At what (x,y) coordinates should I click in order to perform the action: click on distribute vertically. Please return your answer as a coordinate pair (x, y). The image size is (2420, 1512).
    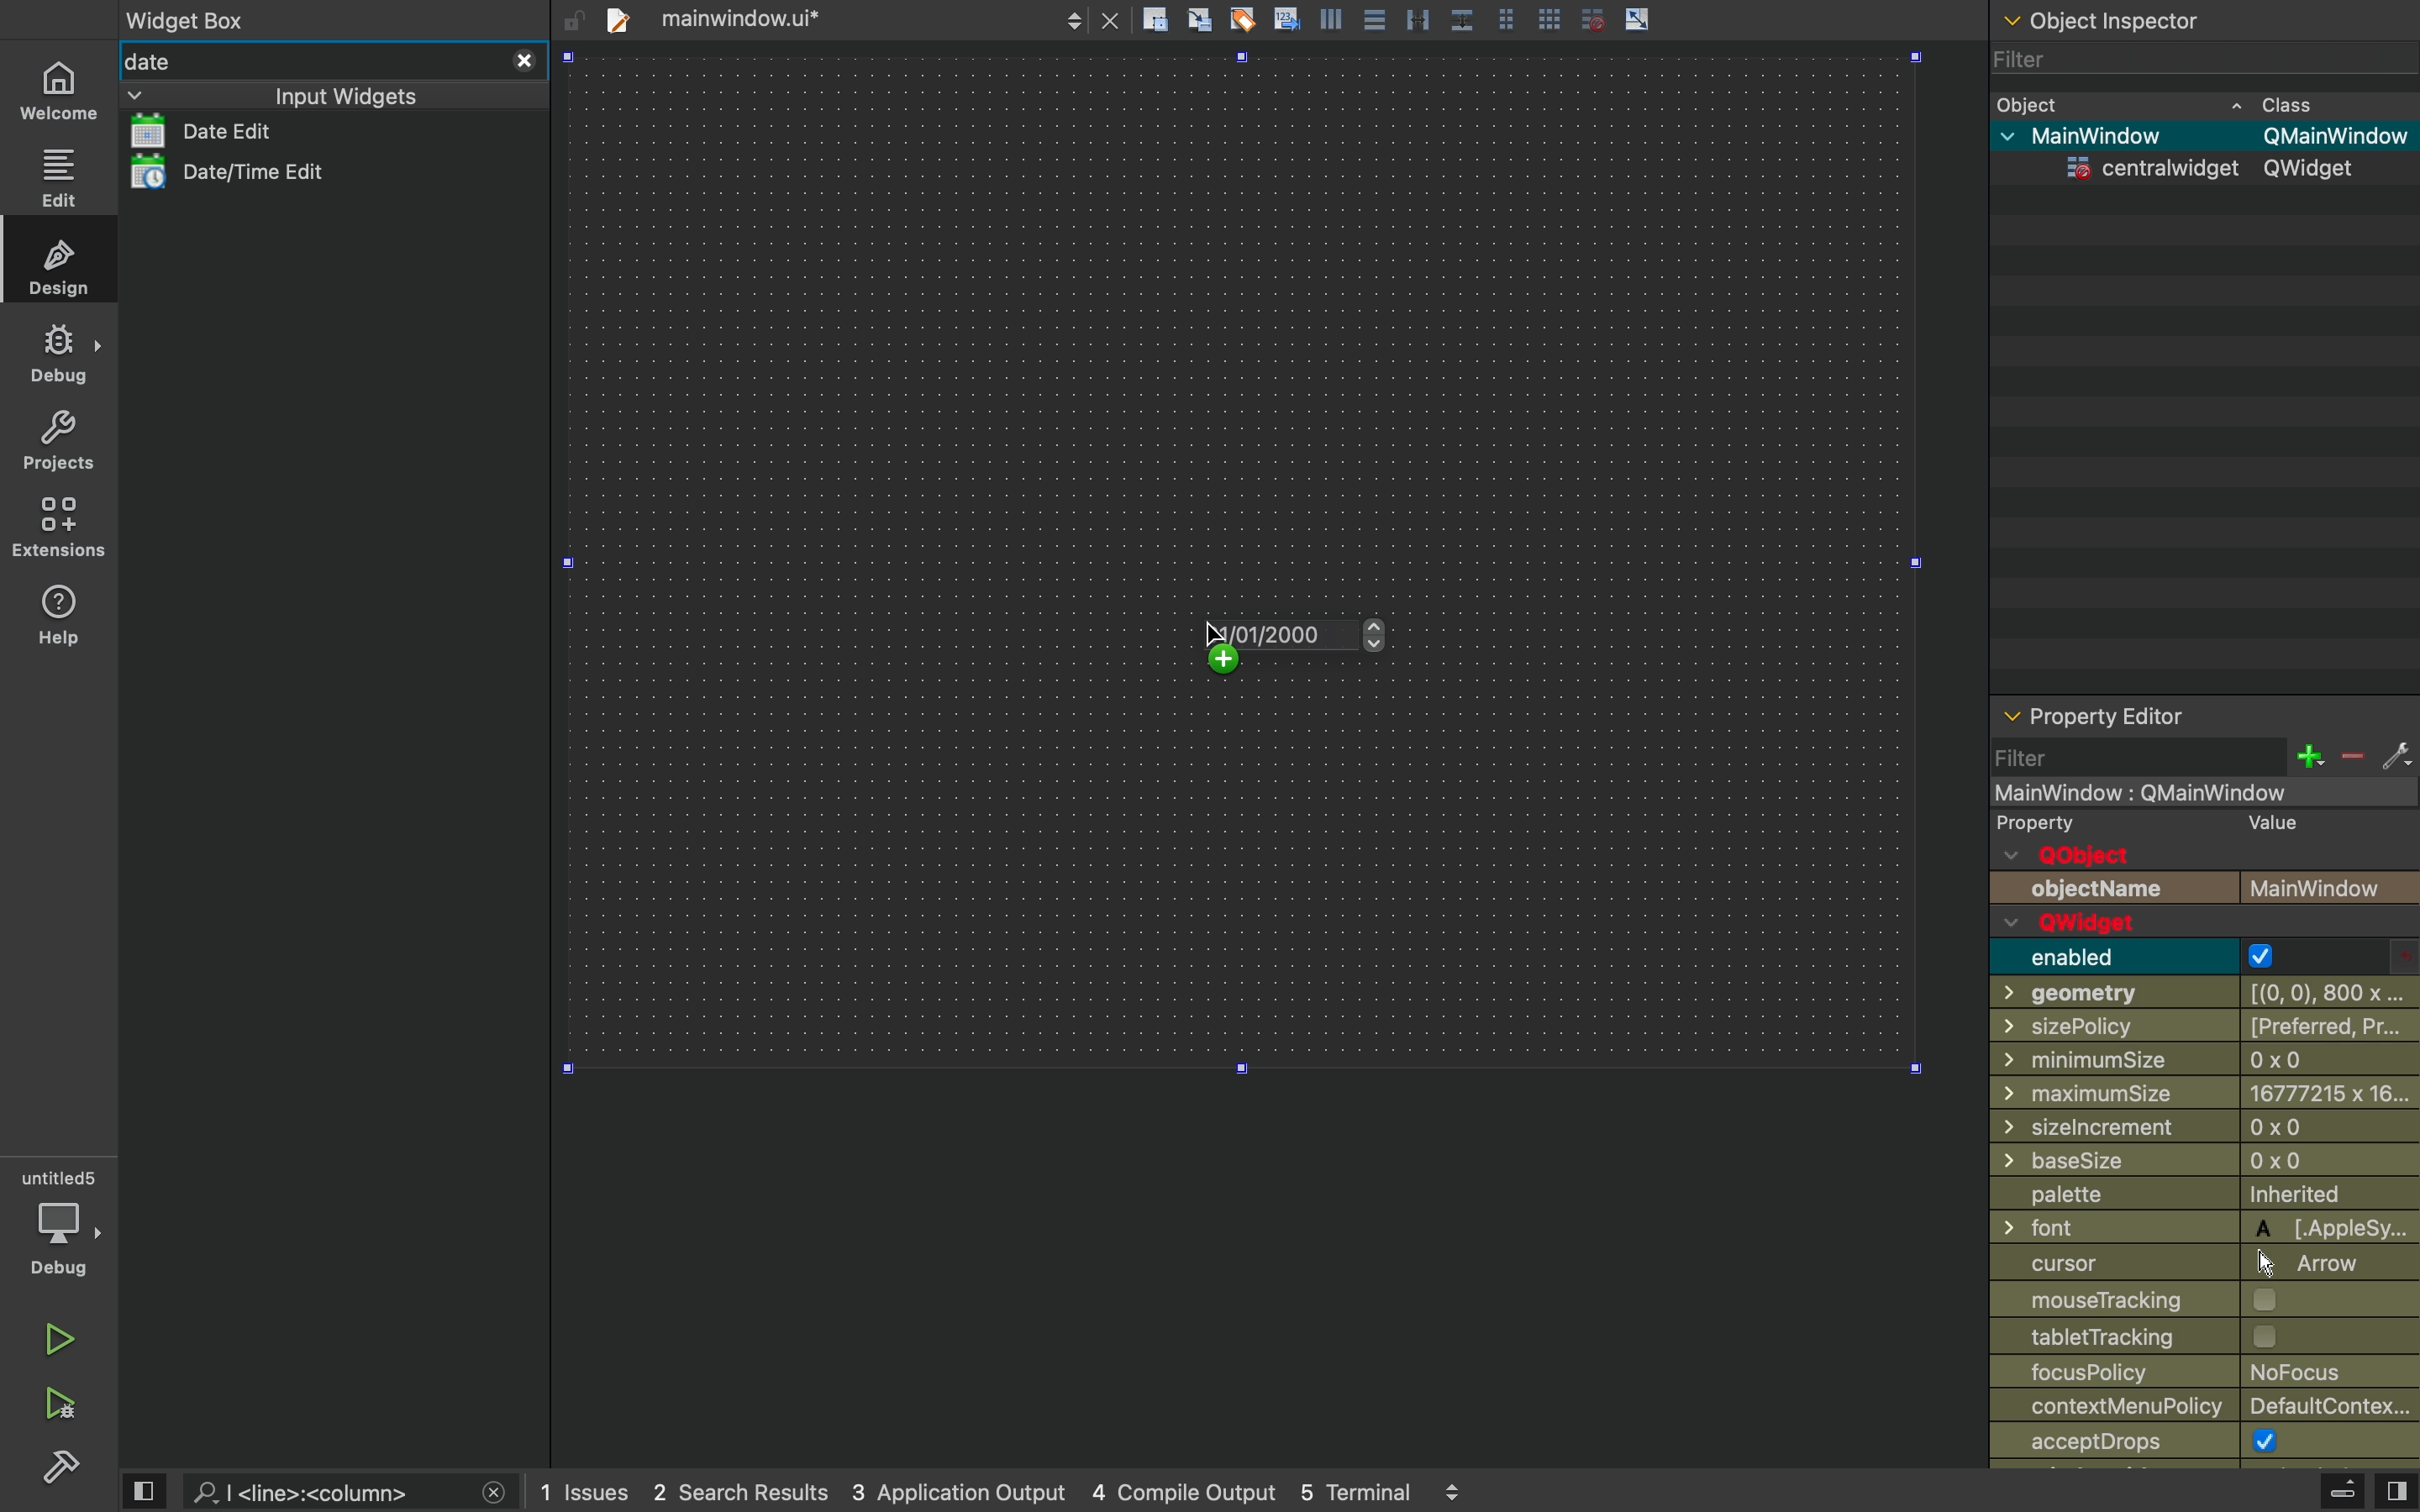
    Looking at the image, I should click on (1462, 17).